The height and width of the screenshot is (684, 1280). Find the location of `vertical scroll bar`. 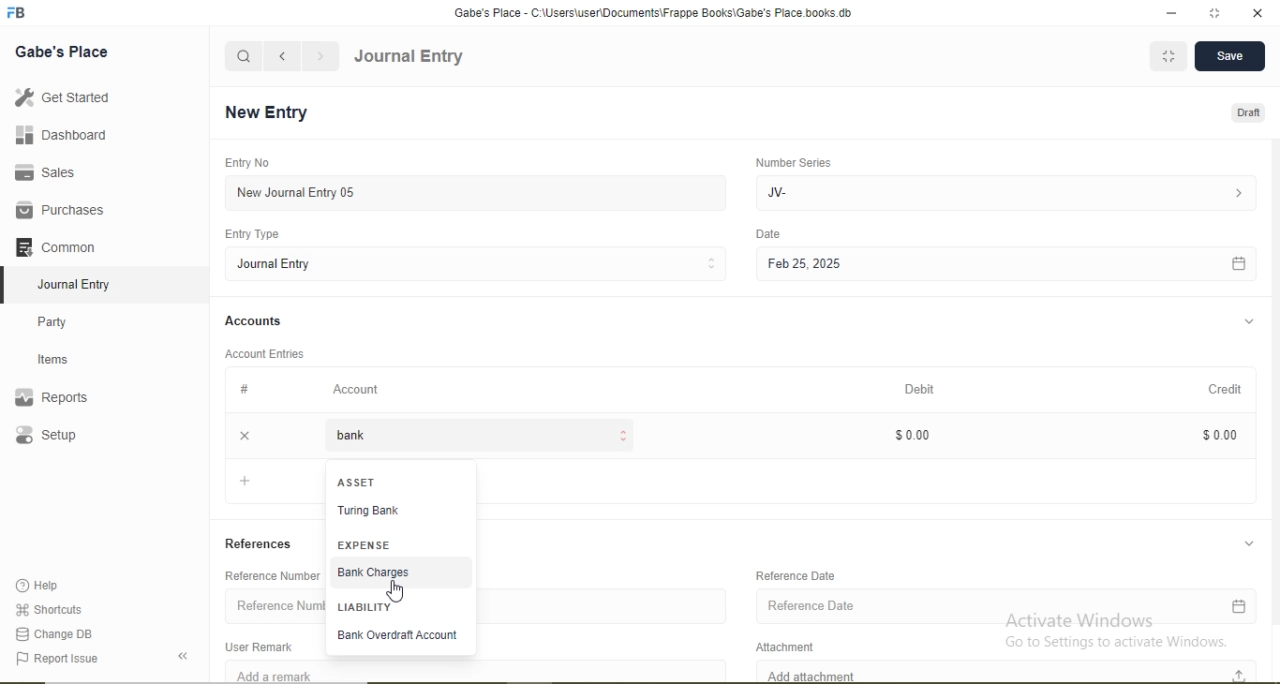

vertical scroll bar is located at coordinates (519, 569).